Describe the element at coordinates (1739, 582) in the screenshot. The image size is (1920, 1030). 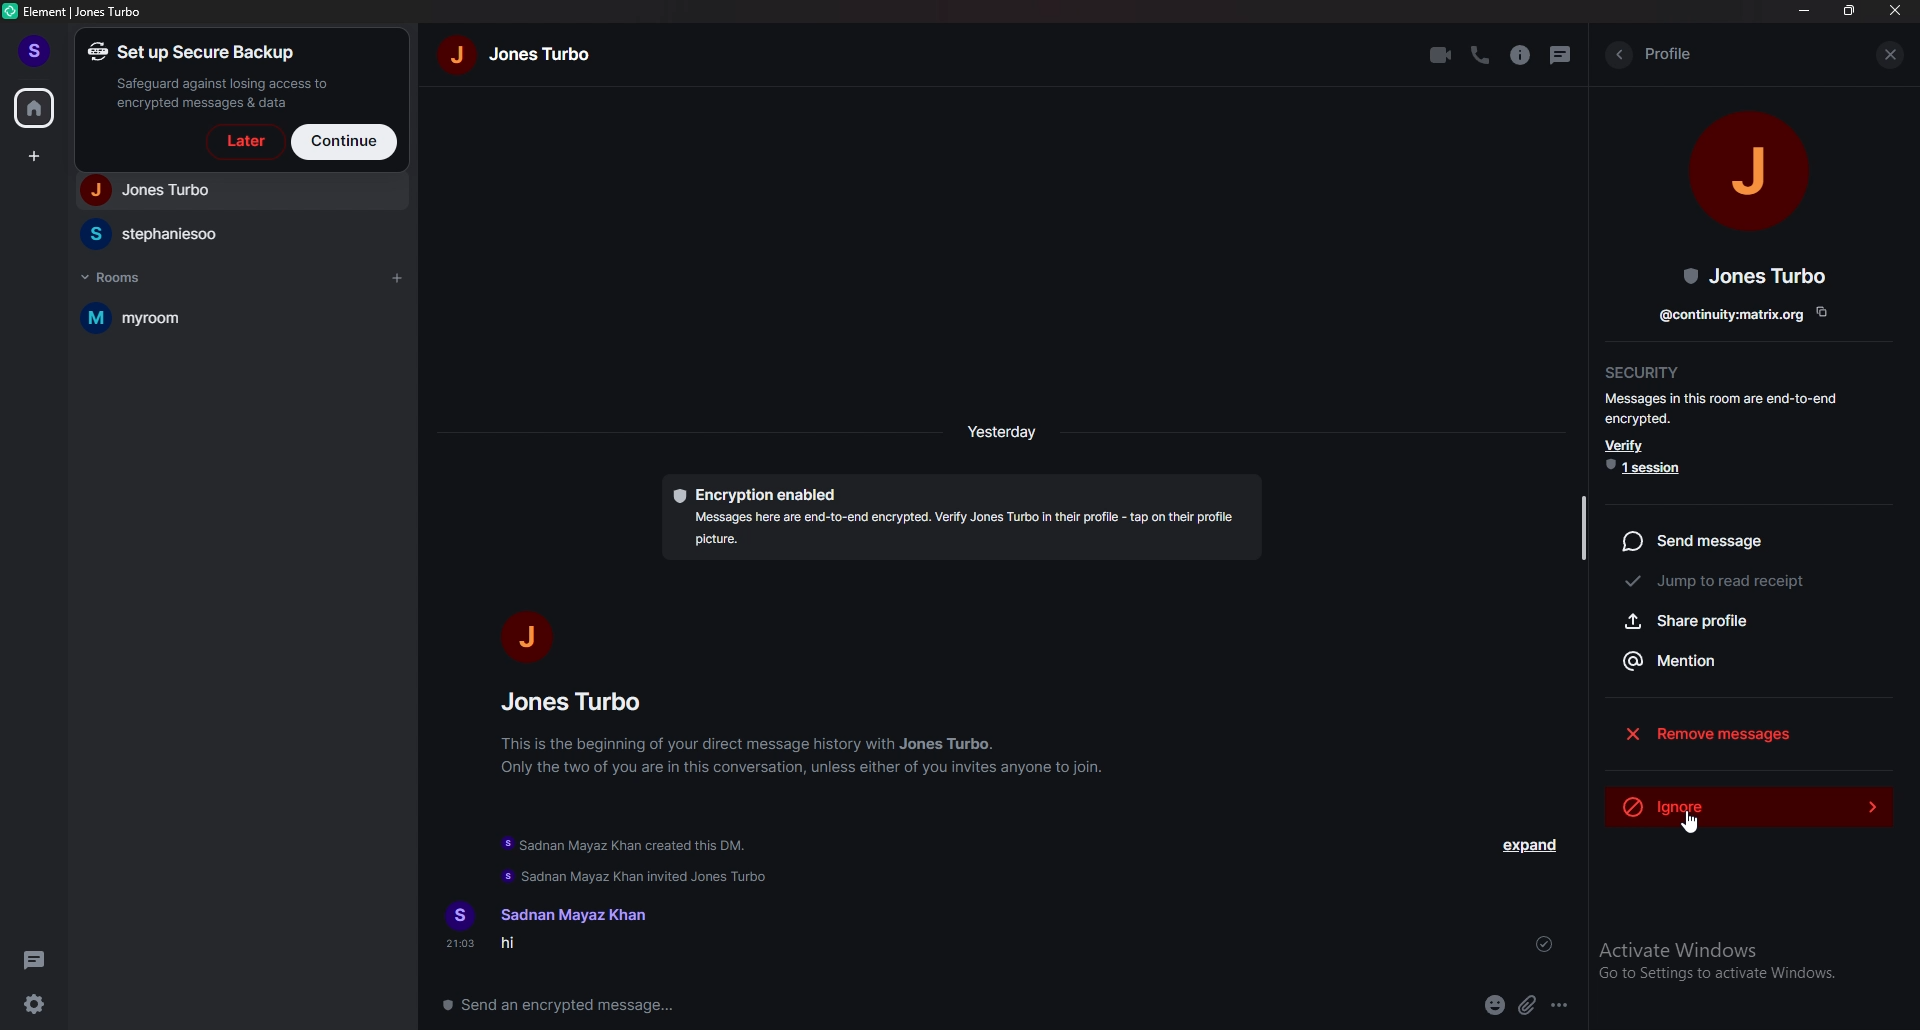
I see `jump to read receipt` at that location.